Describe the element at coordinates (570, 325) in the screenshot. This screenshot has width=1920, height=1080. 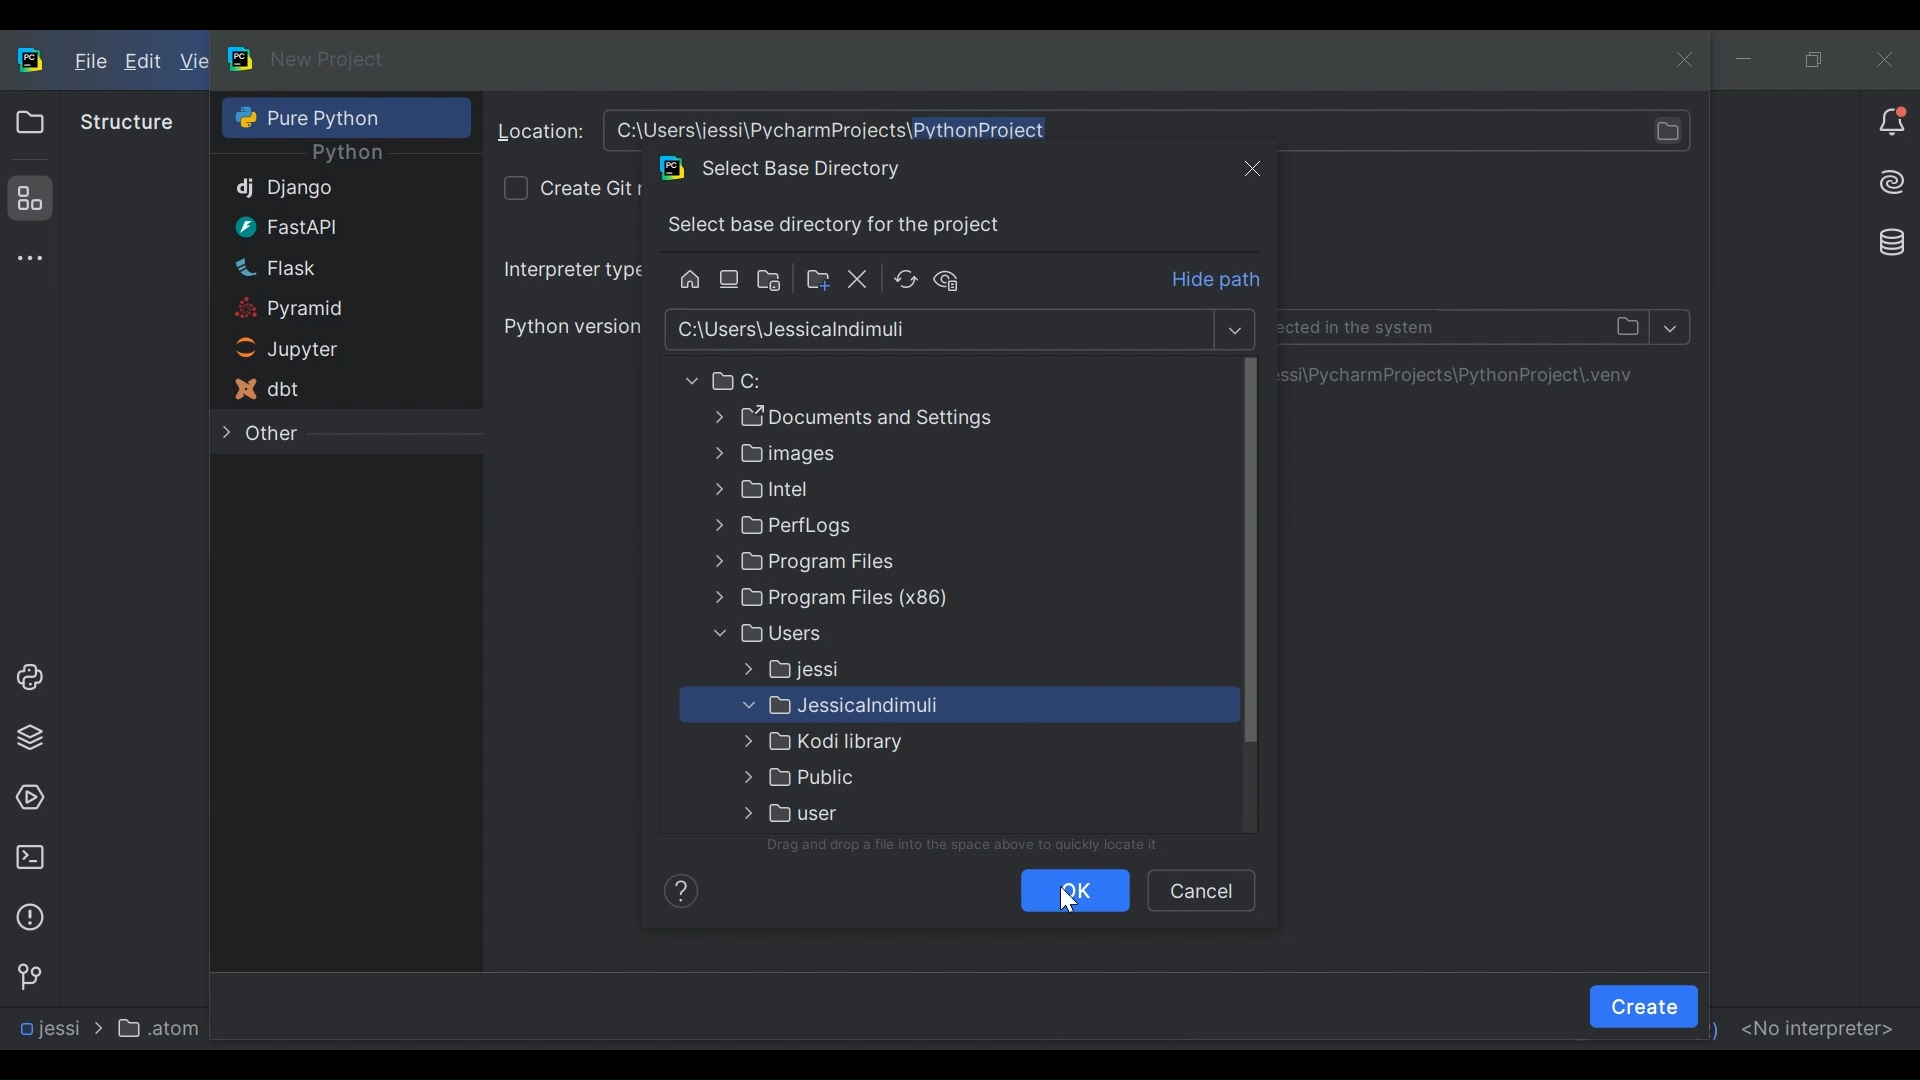
I see `Python version` at that location.